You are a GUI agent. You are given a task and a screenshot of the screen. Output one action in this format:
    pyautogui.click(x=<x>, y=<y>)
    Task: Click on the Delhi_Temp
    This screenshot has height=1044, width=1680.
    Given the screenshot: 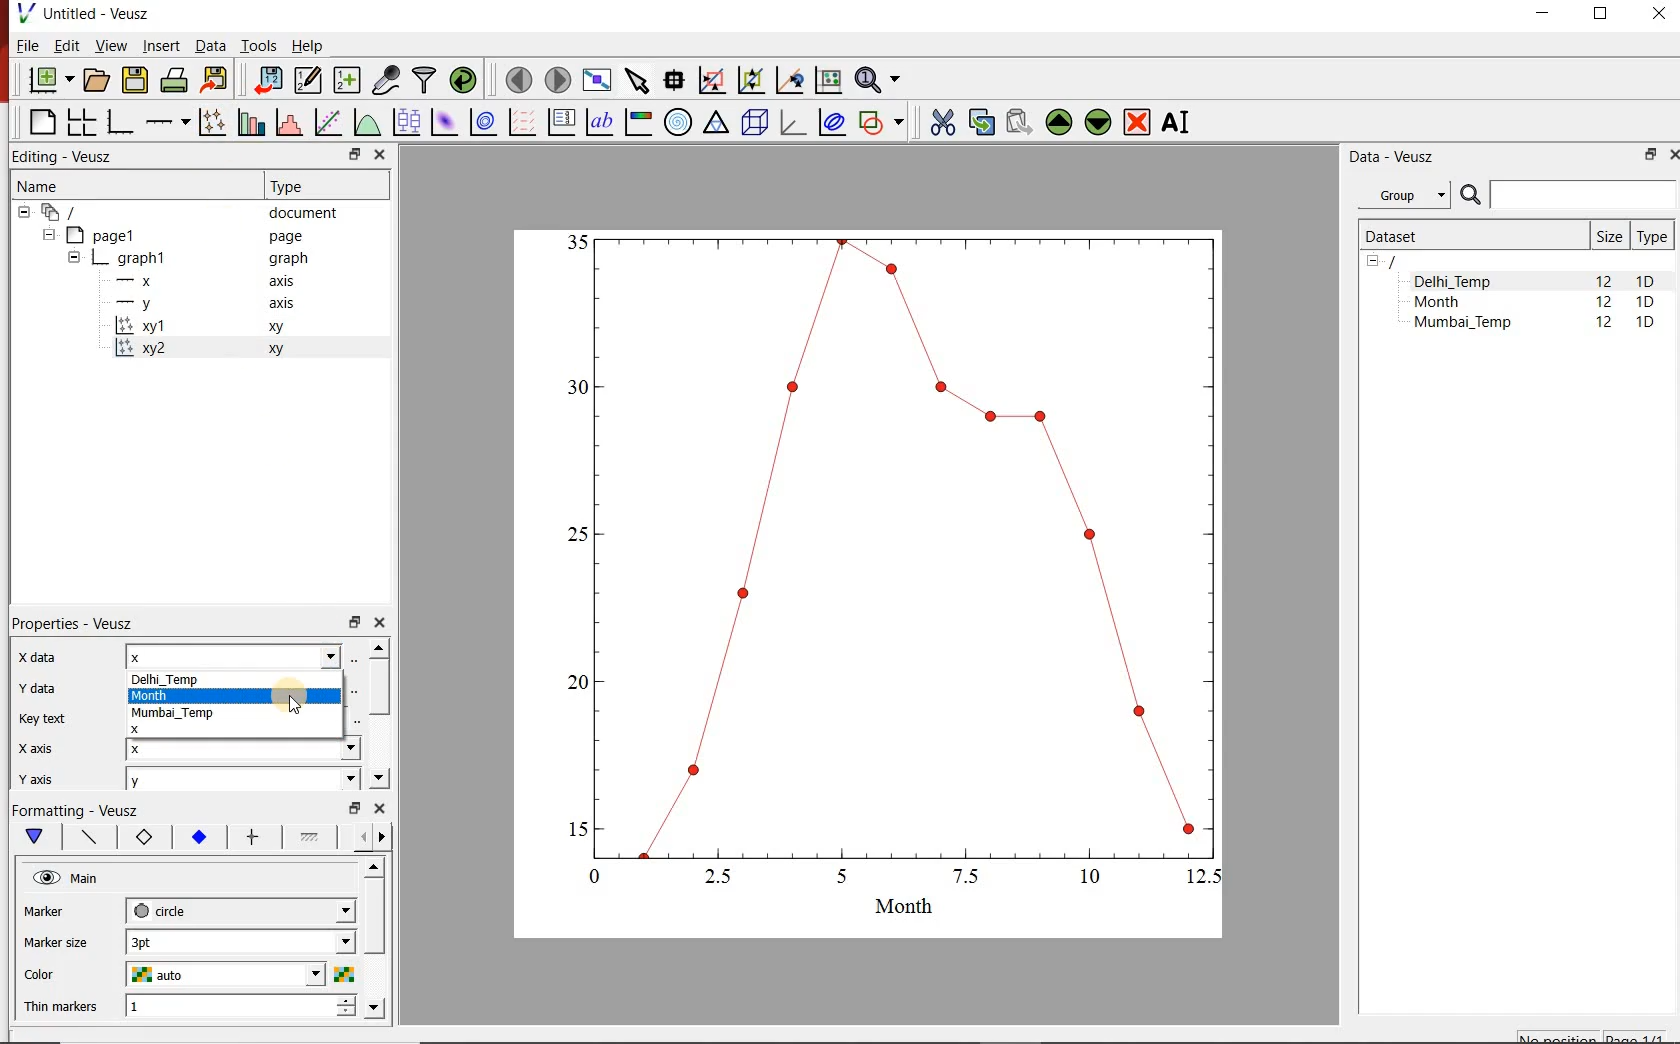 What is the action you would take?
    pyautogui.click(x=170, y=680)
    